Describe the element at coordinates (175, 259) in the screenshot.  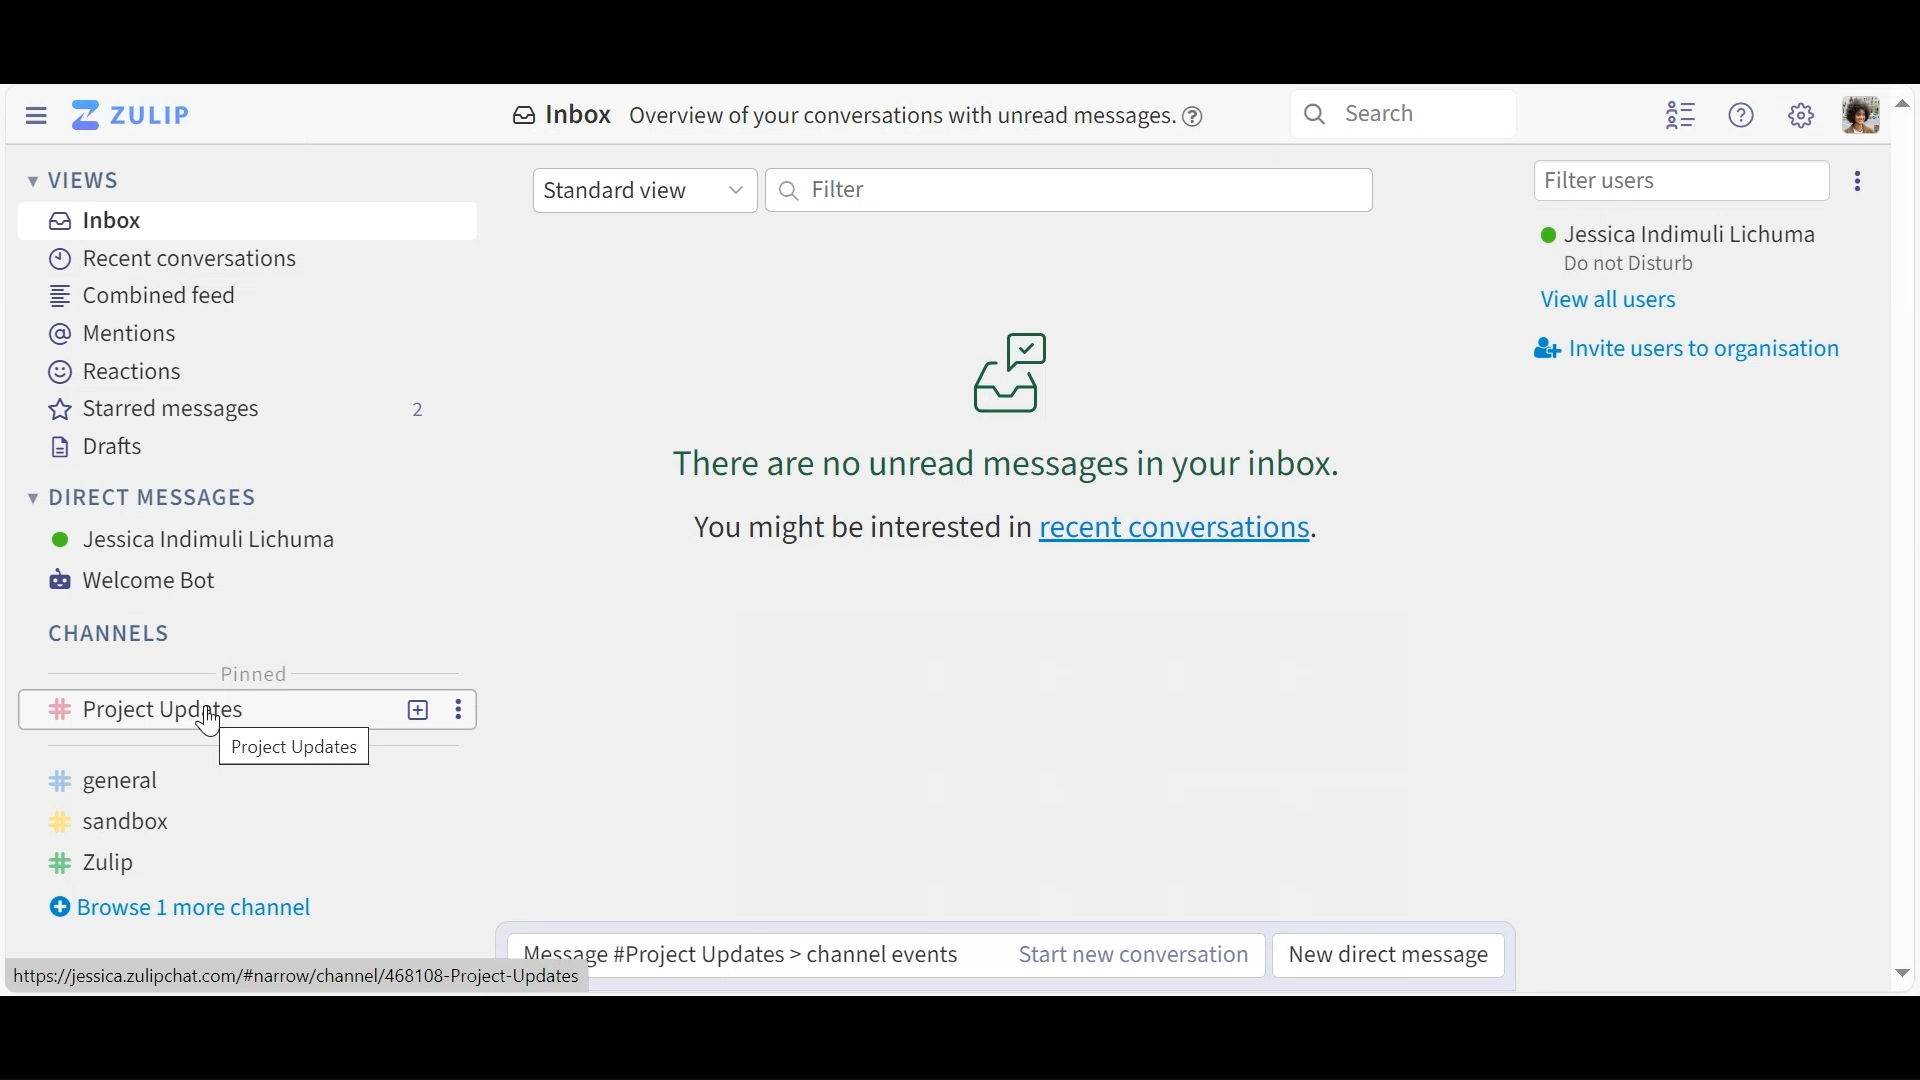
I see `Recent Conversations` at that location.